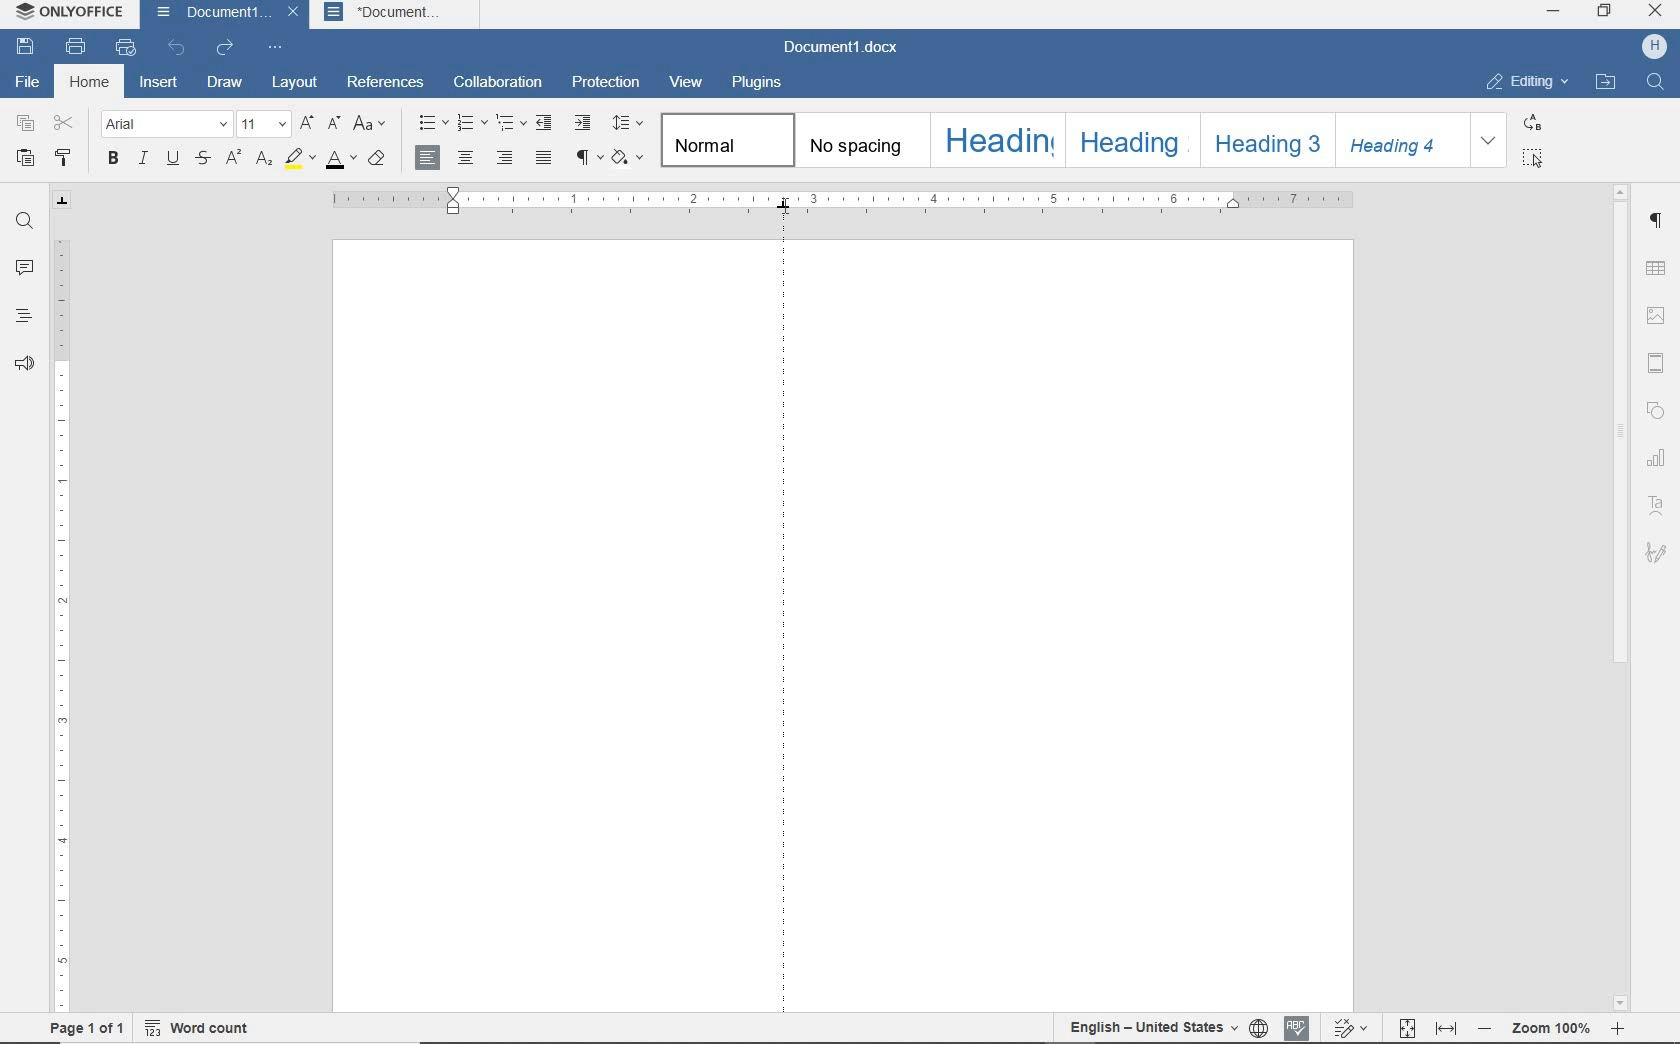  I want to click on PASTE, so click(26, 160).